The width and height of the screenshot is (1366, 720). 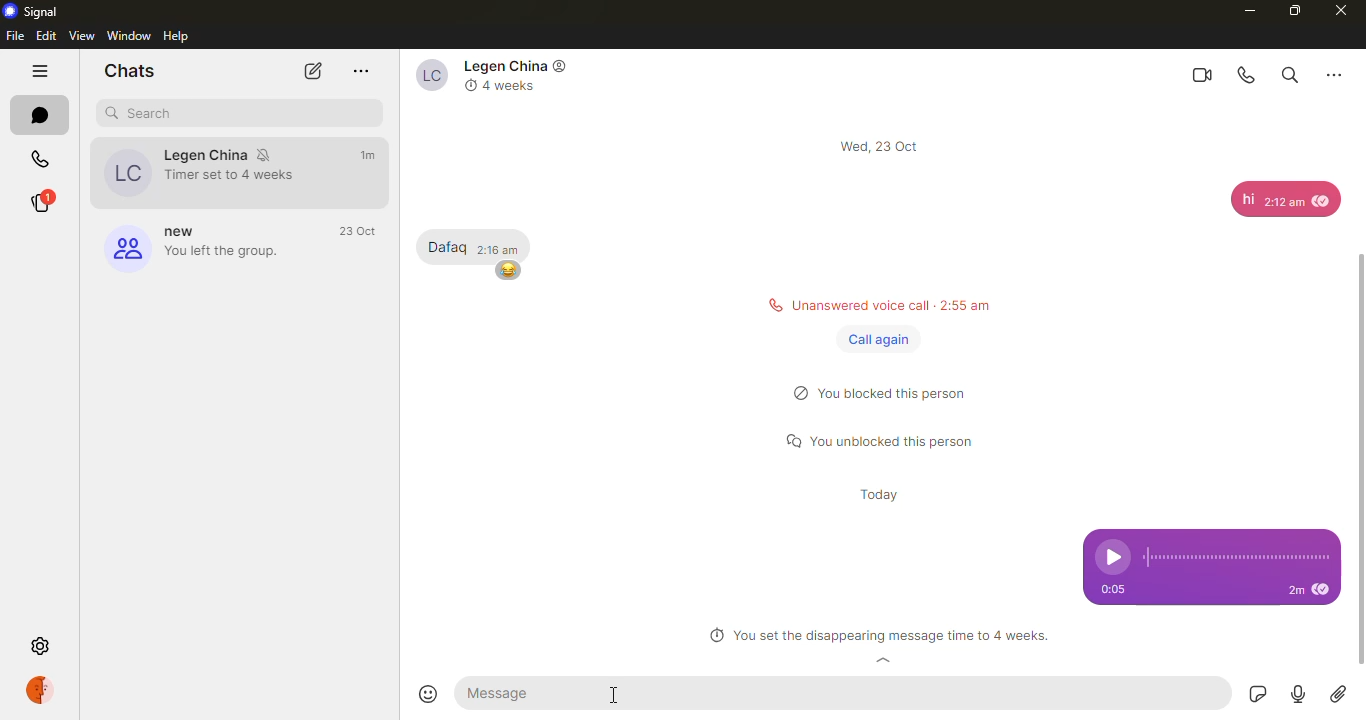 I want to click on 0:05, so click(x=1120, y=590).